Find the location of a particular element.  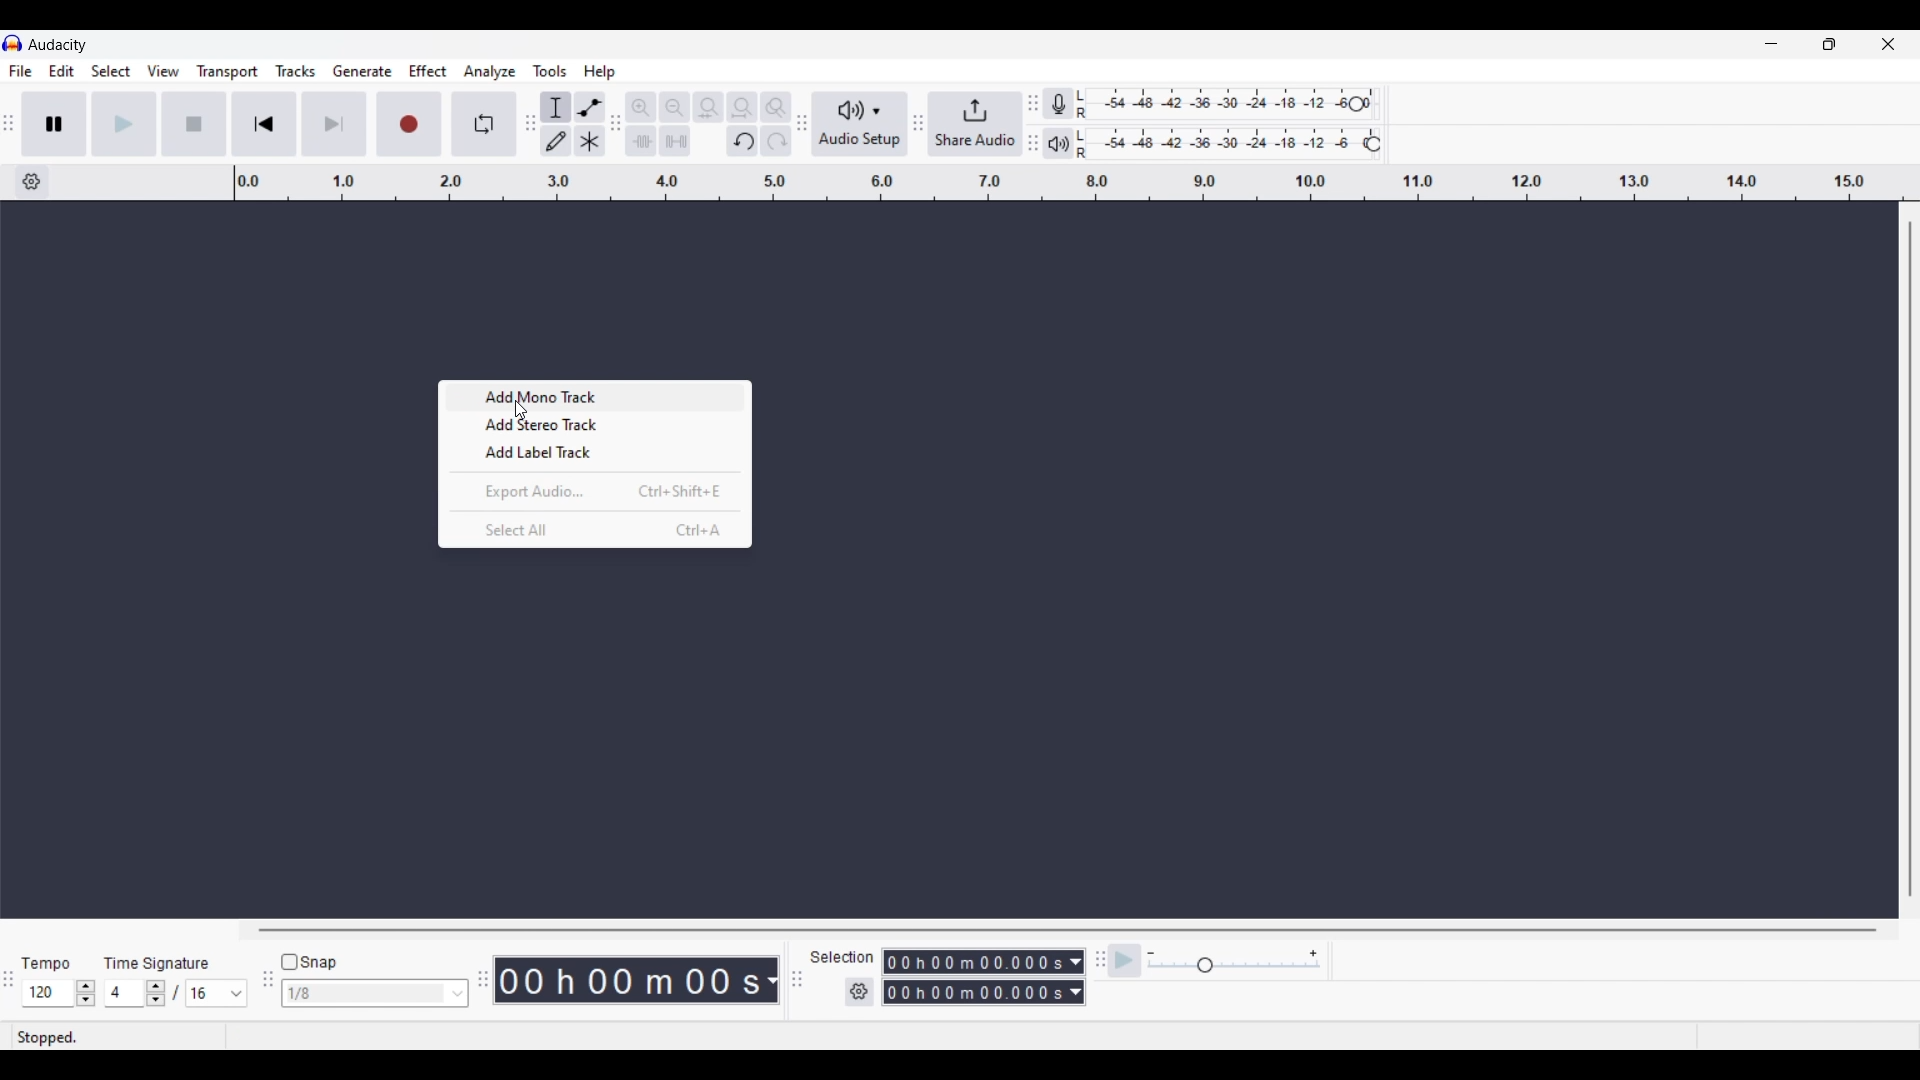

Recording level is located at coordinates (1224, 104).